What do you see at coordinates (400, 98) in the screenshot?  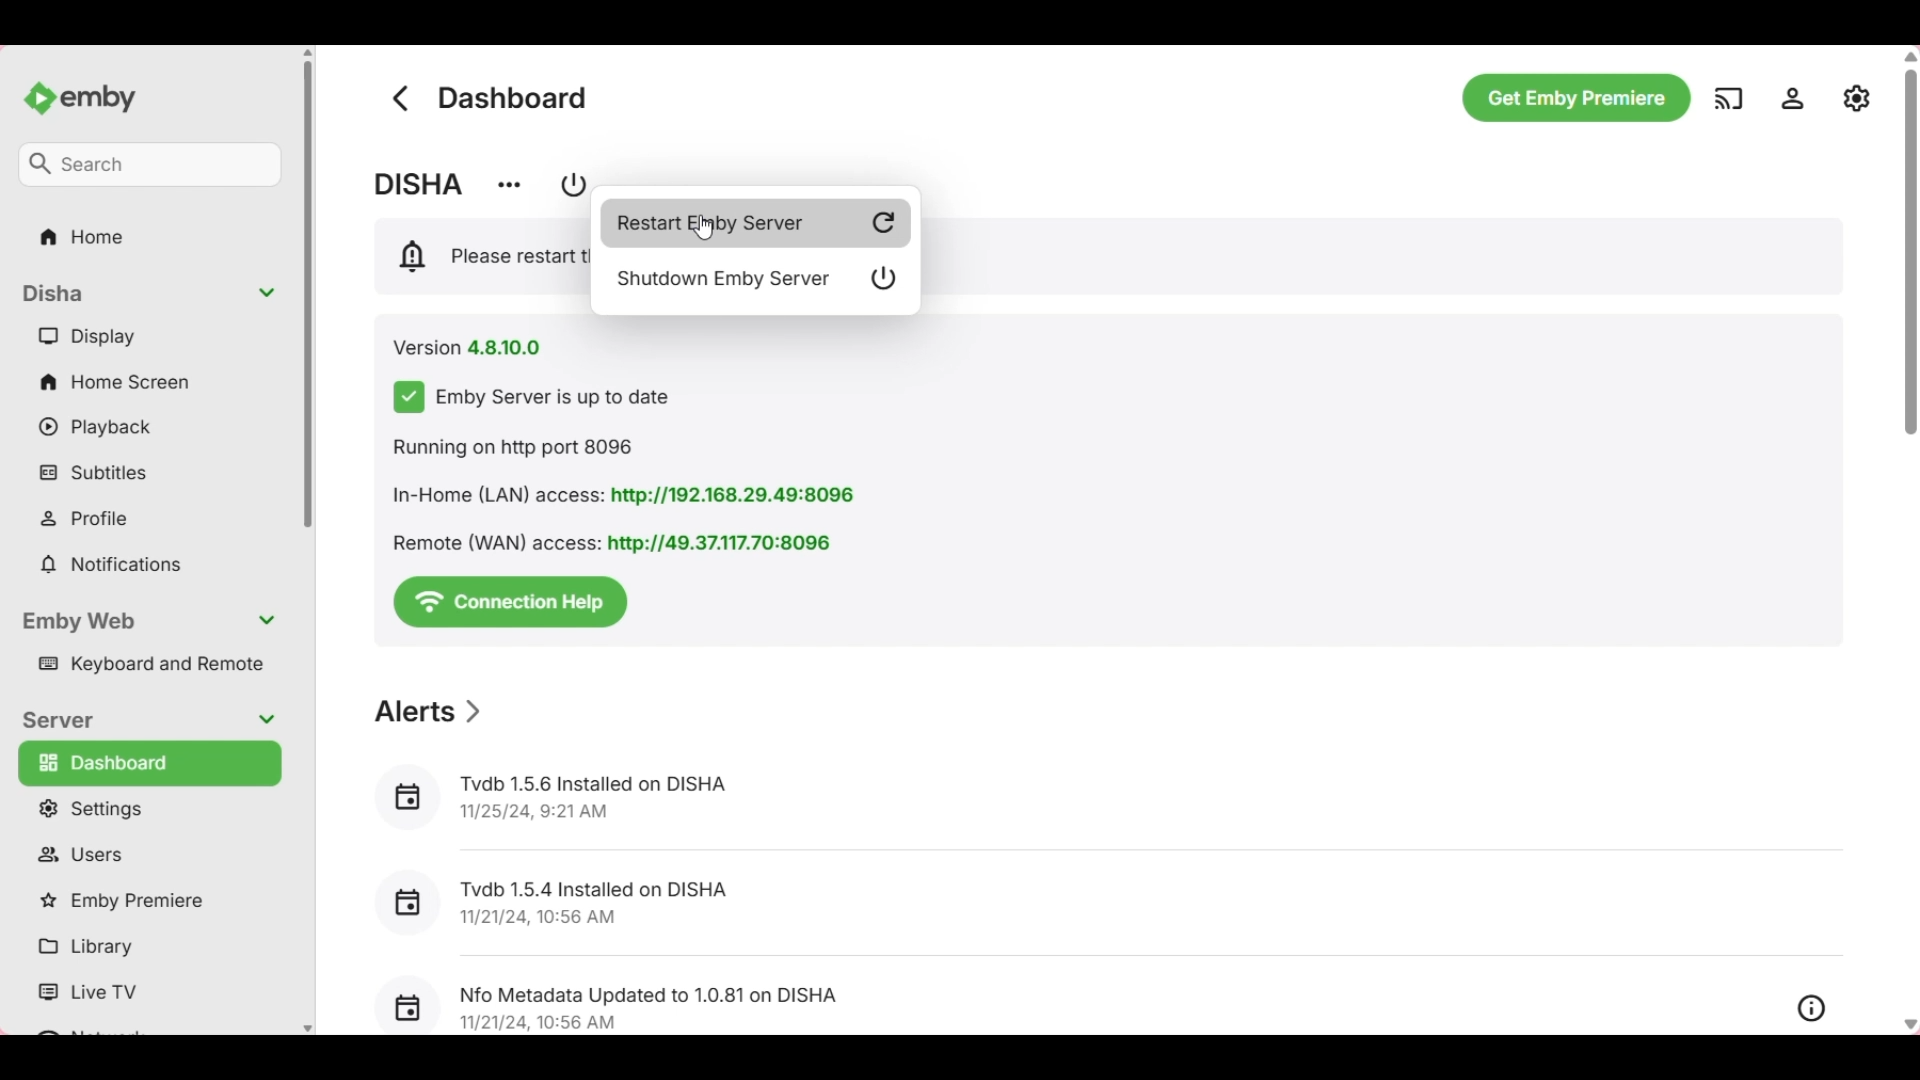 I see `Go back` at bounding box center [400, 98].